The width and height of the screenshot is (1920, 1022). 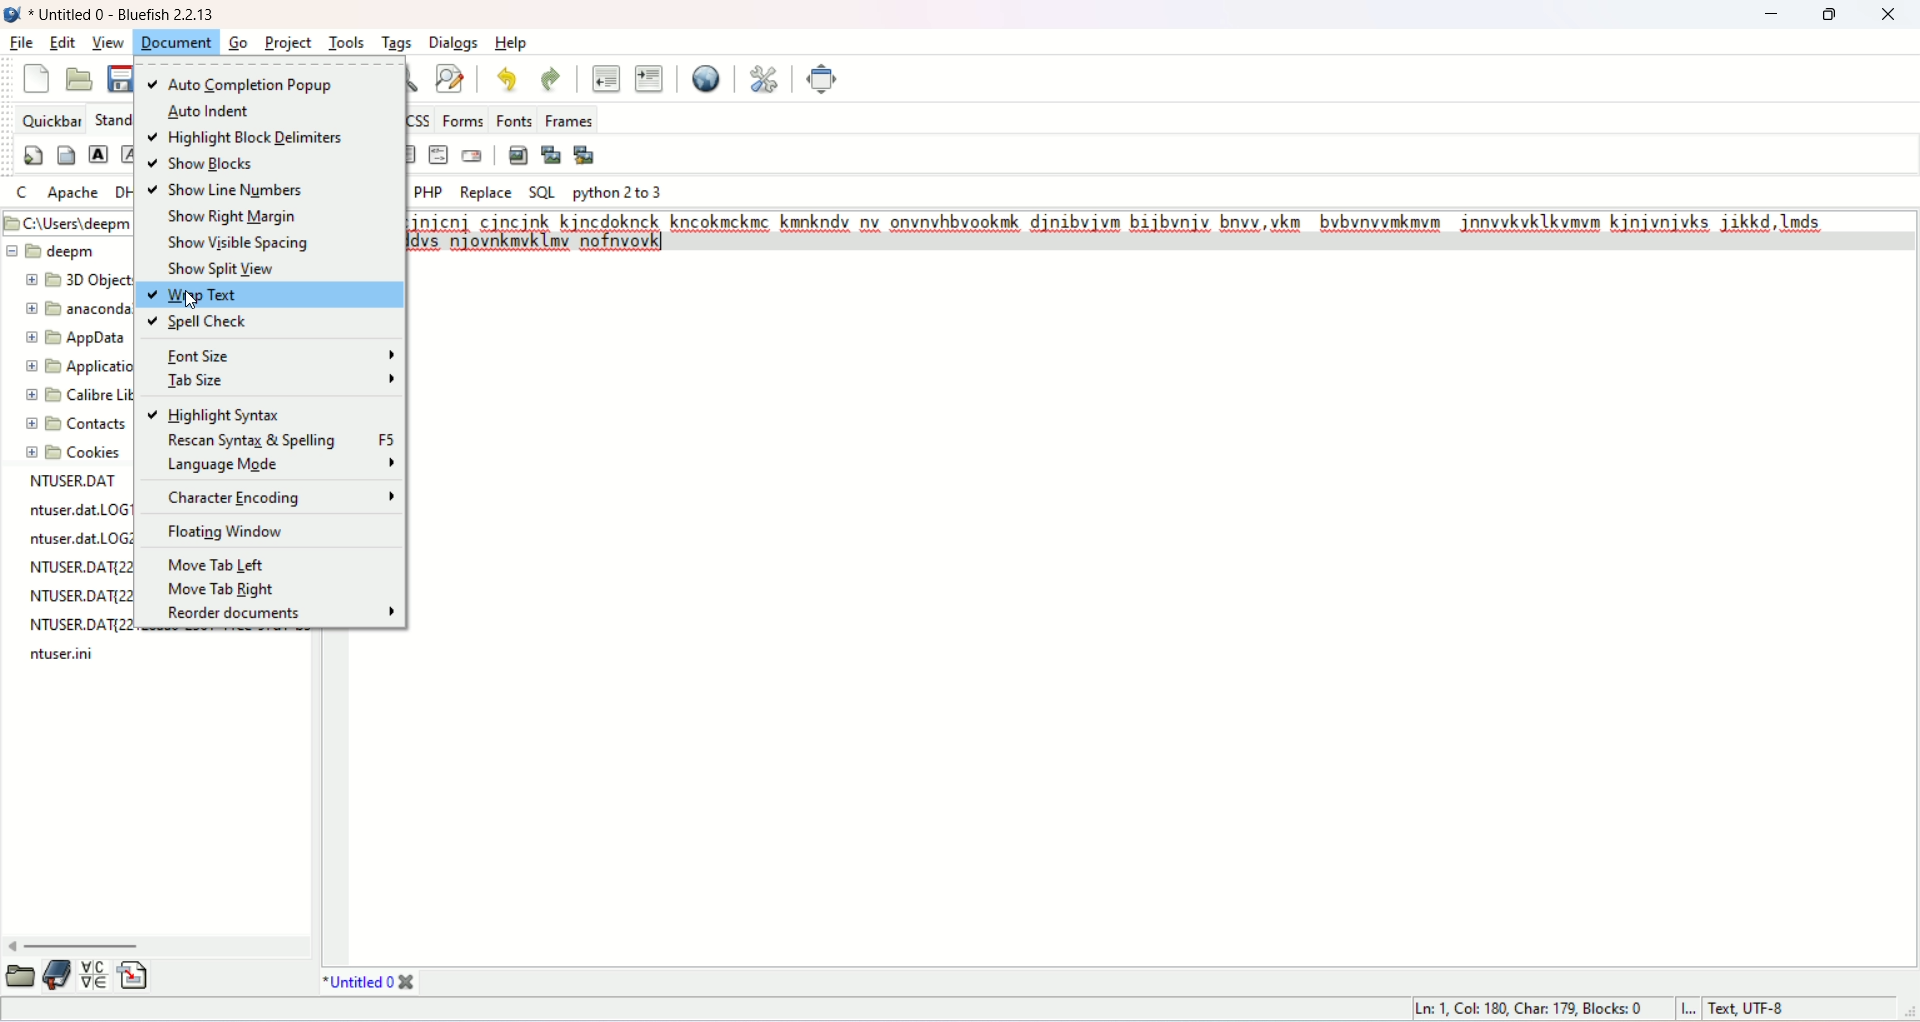 I want to click on rescan syntax and spelling, so click(x=277, y=438).